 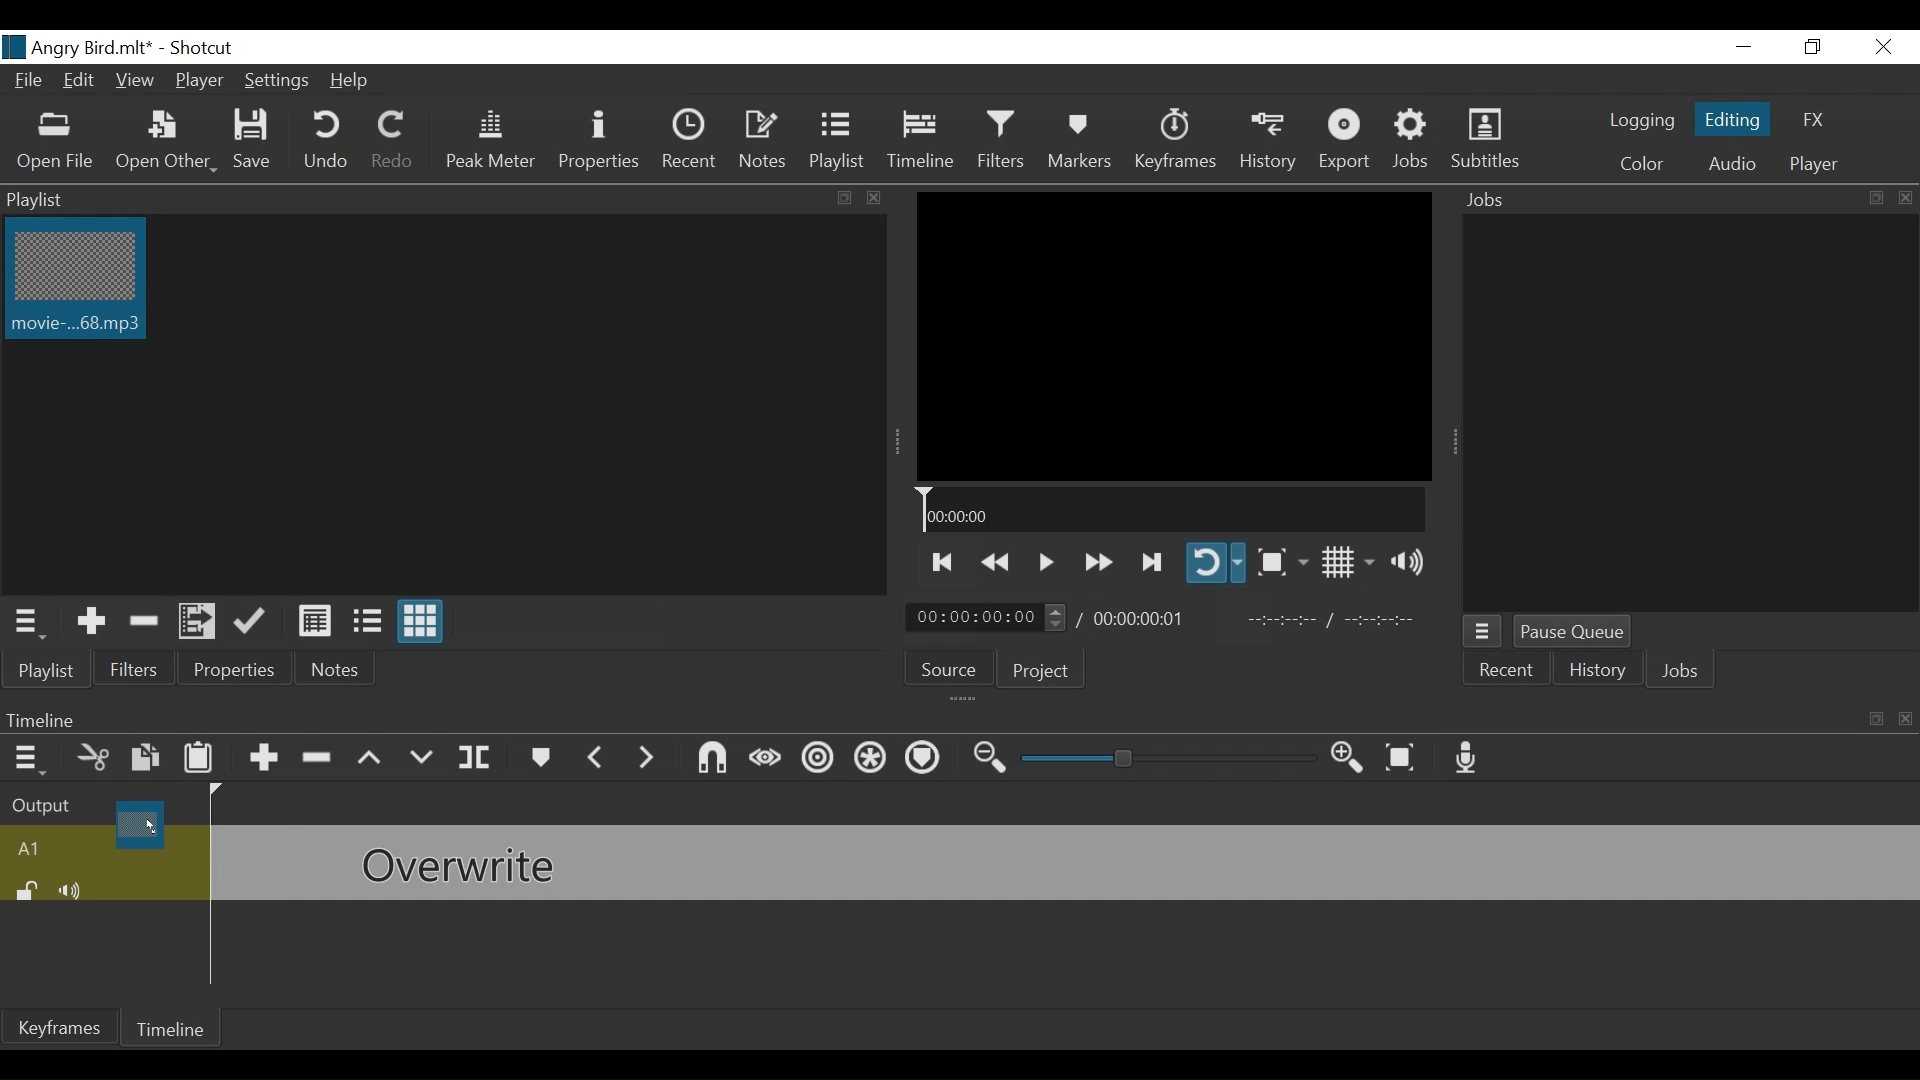 What do you see at coordinates (987, 760) in the screenshot?
I see `Zoom timeline out` at bounding box center [987, 760].